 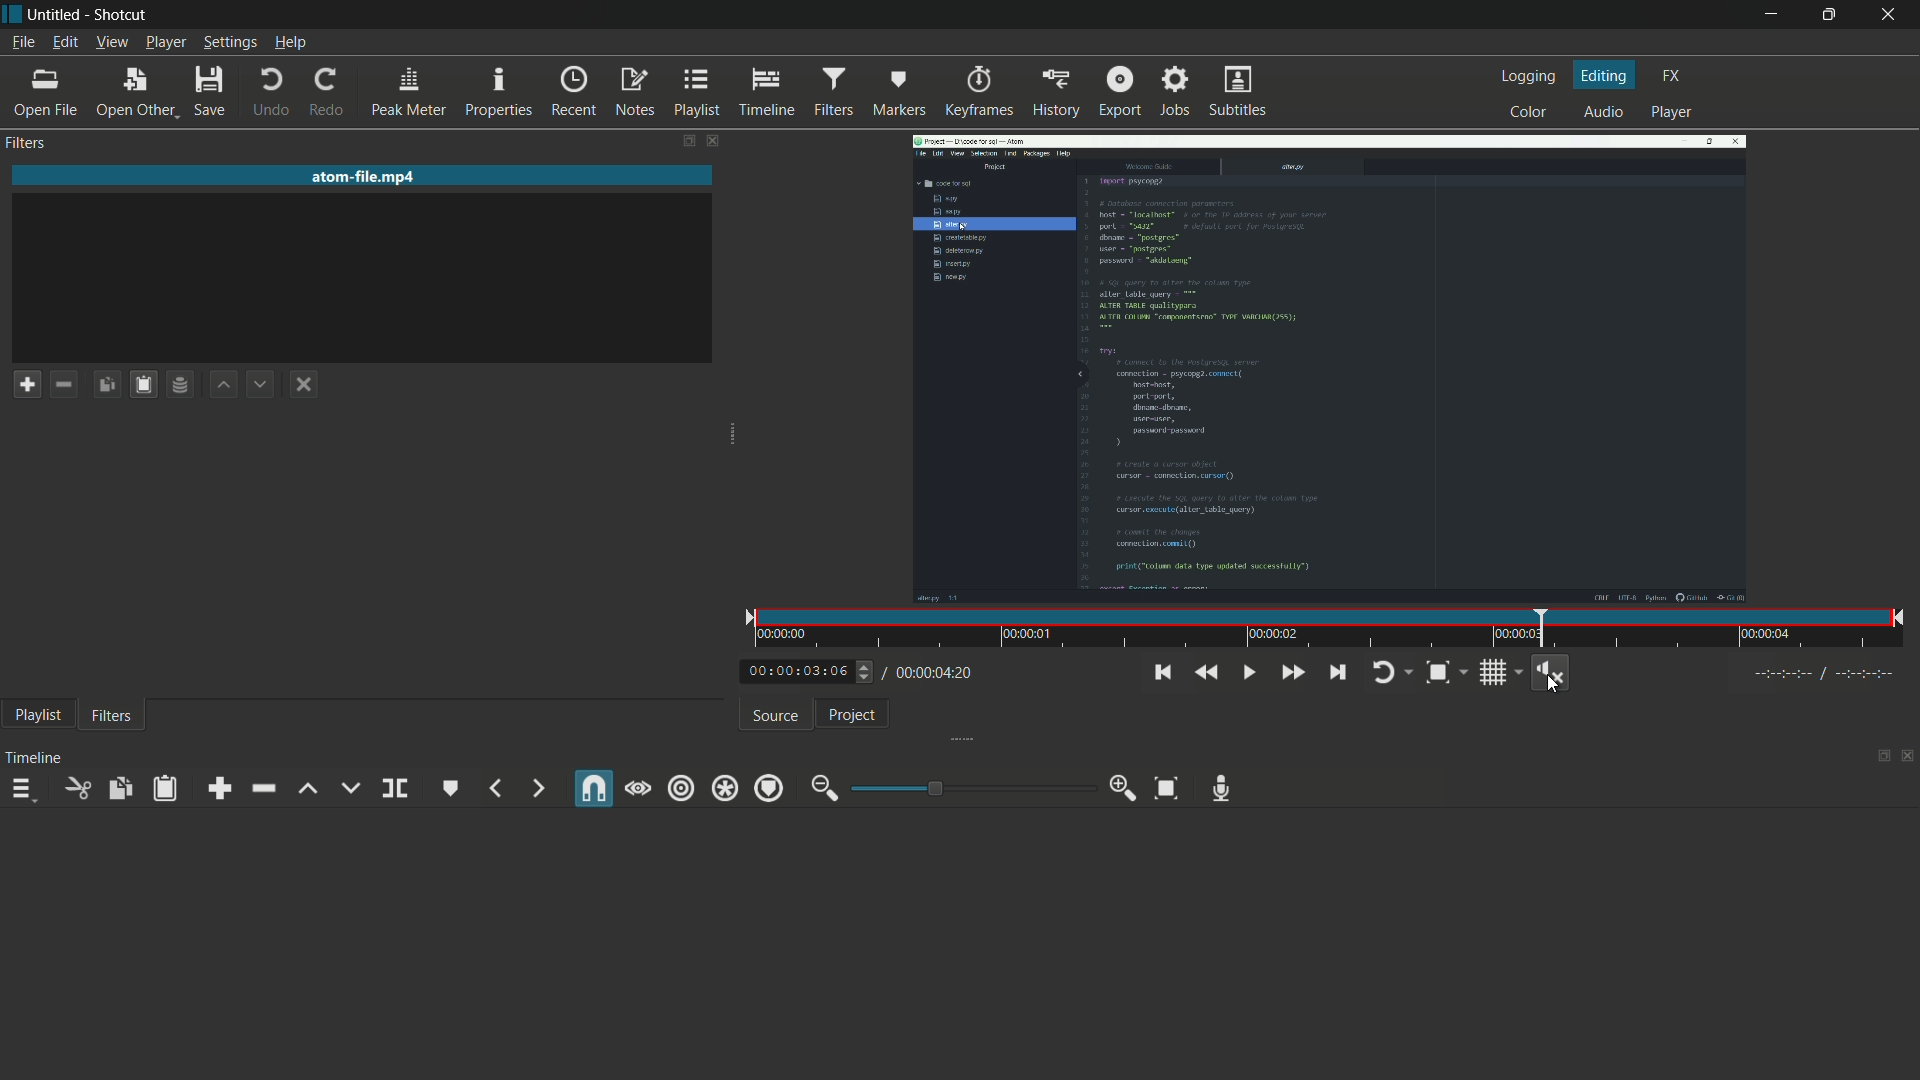 I want to click on zoom timeline to fit, so click(x=1163, y=789).